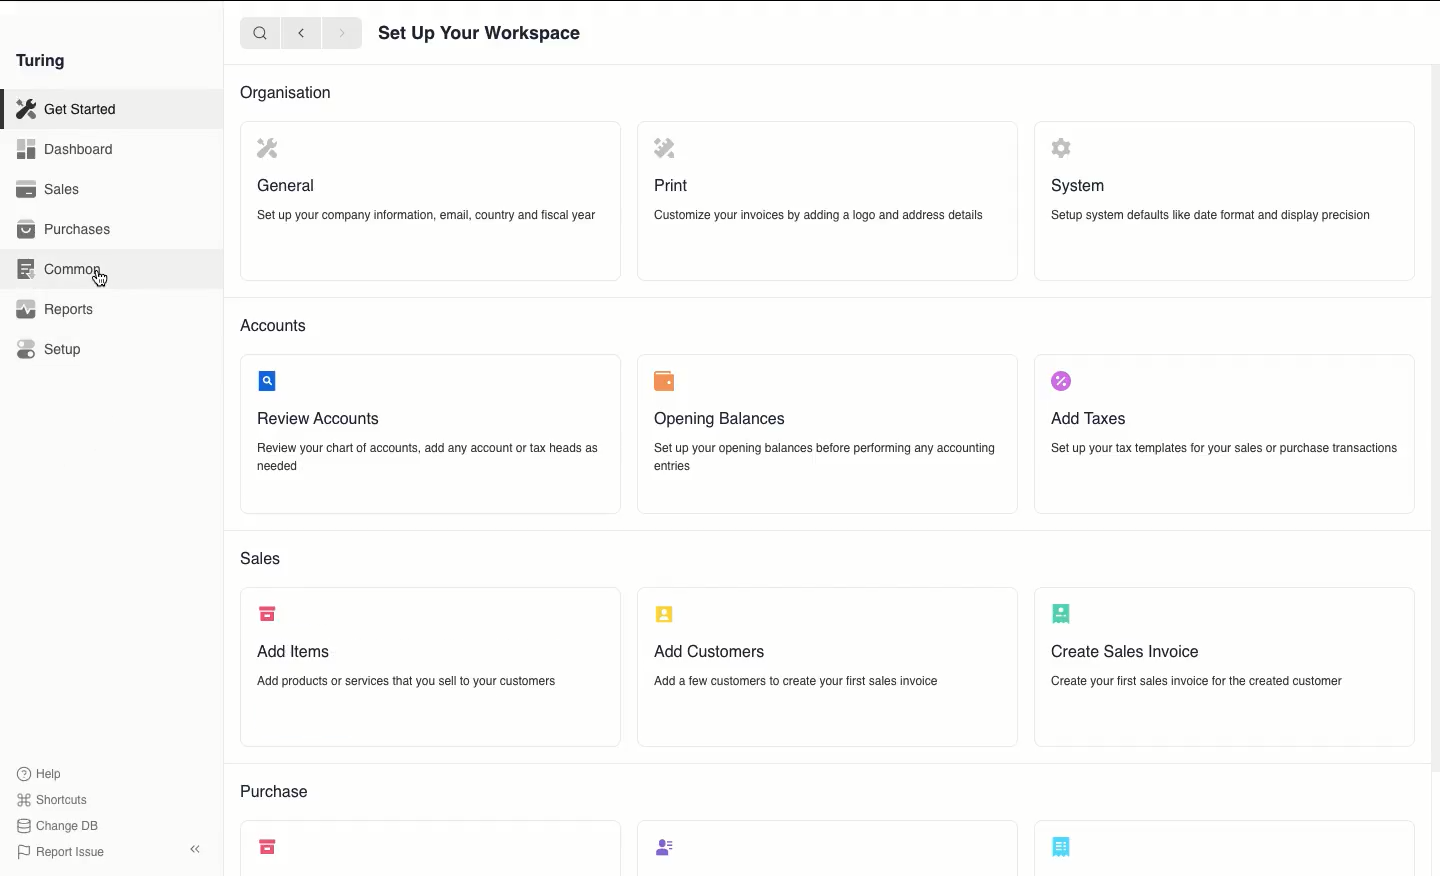 The image size is (1440, 876). I want to click on Search, so click(259, 32).